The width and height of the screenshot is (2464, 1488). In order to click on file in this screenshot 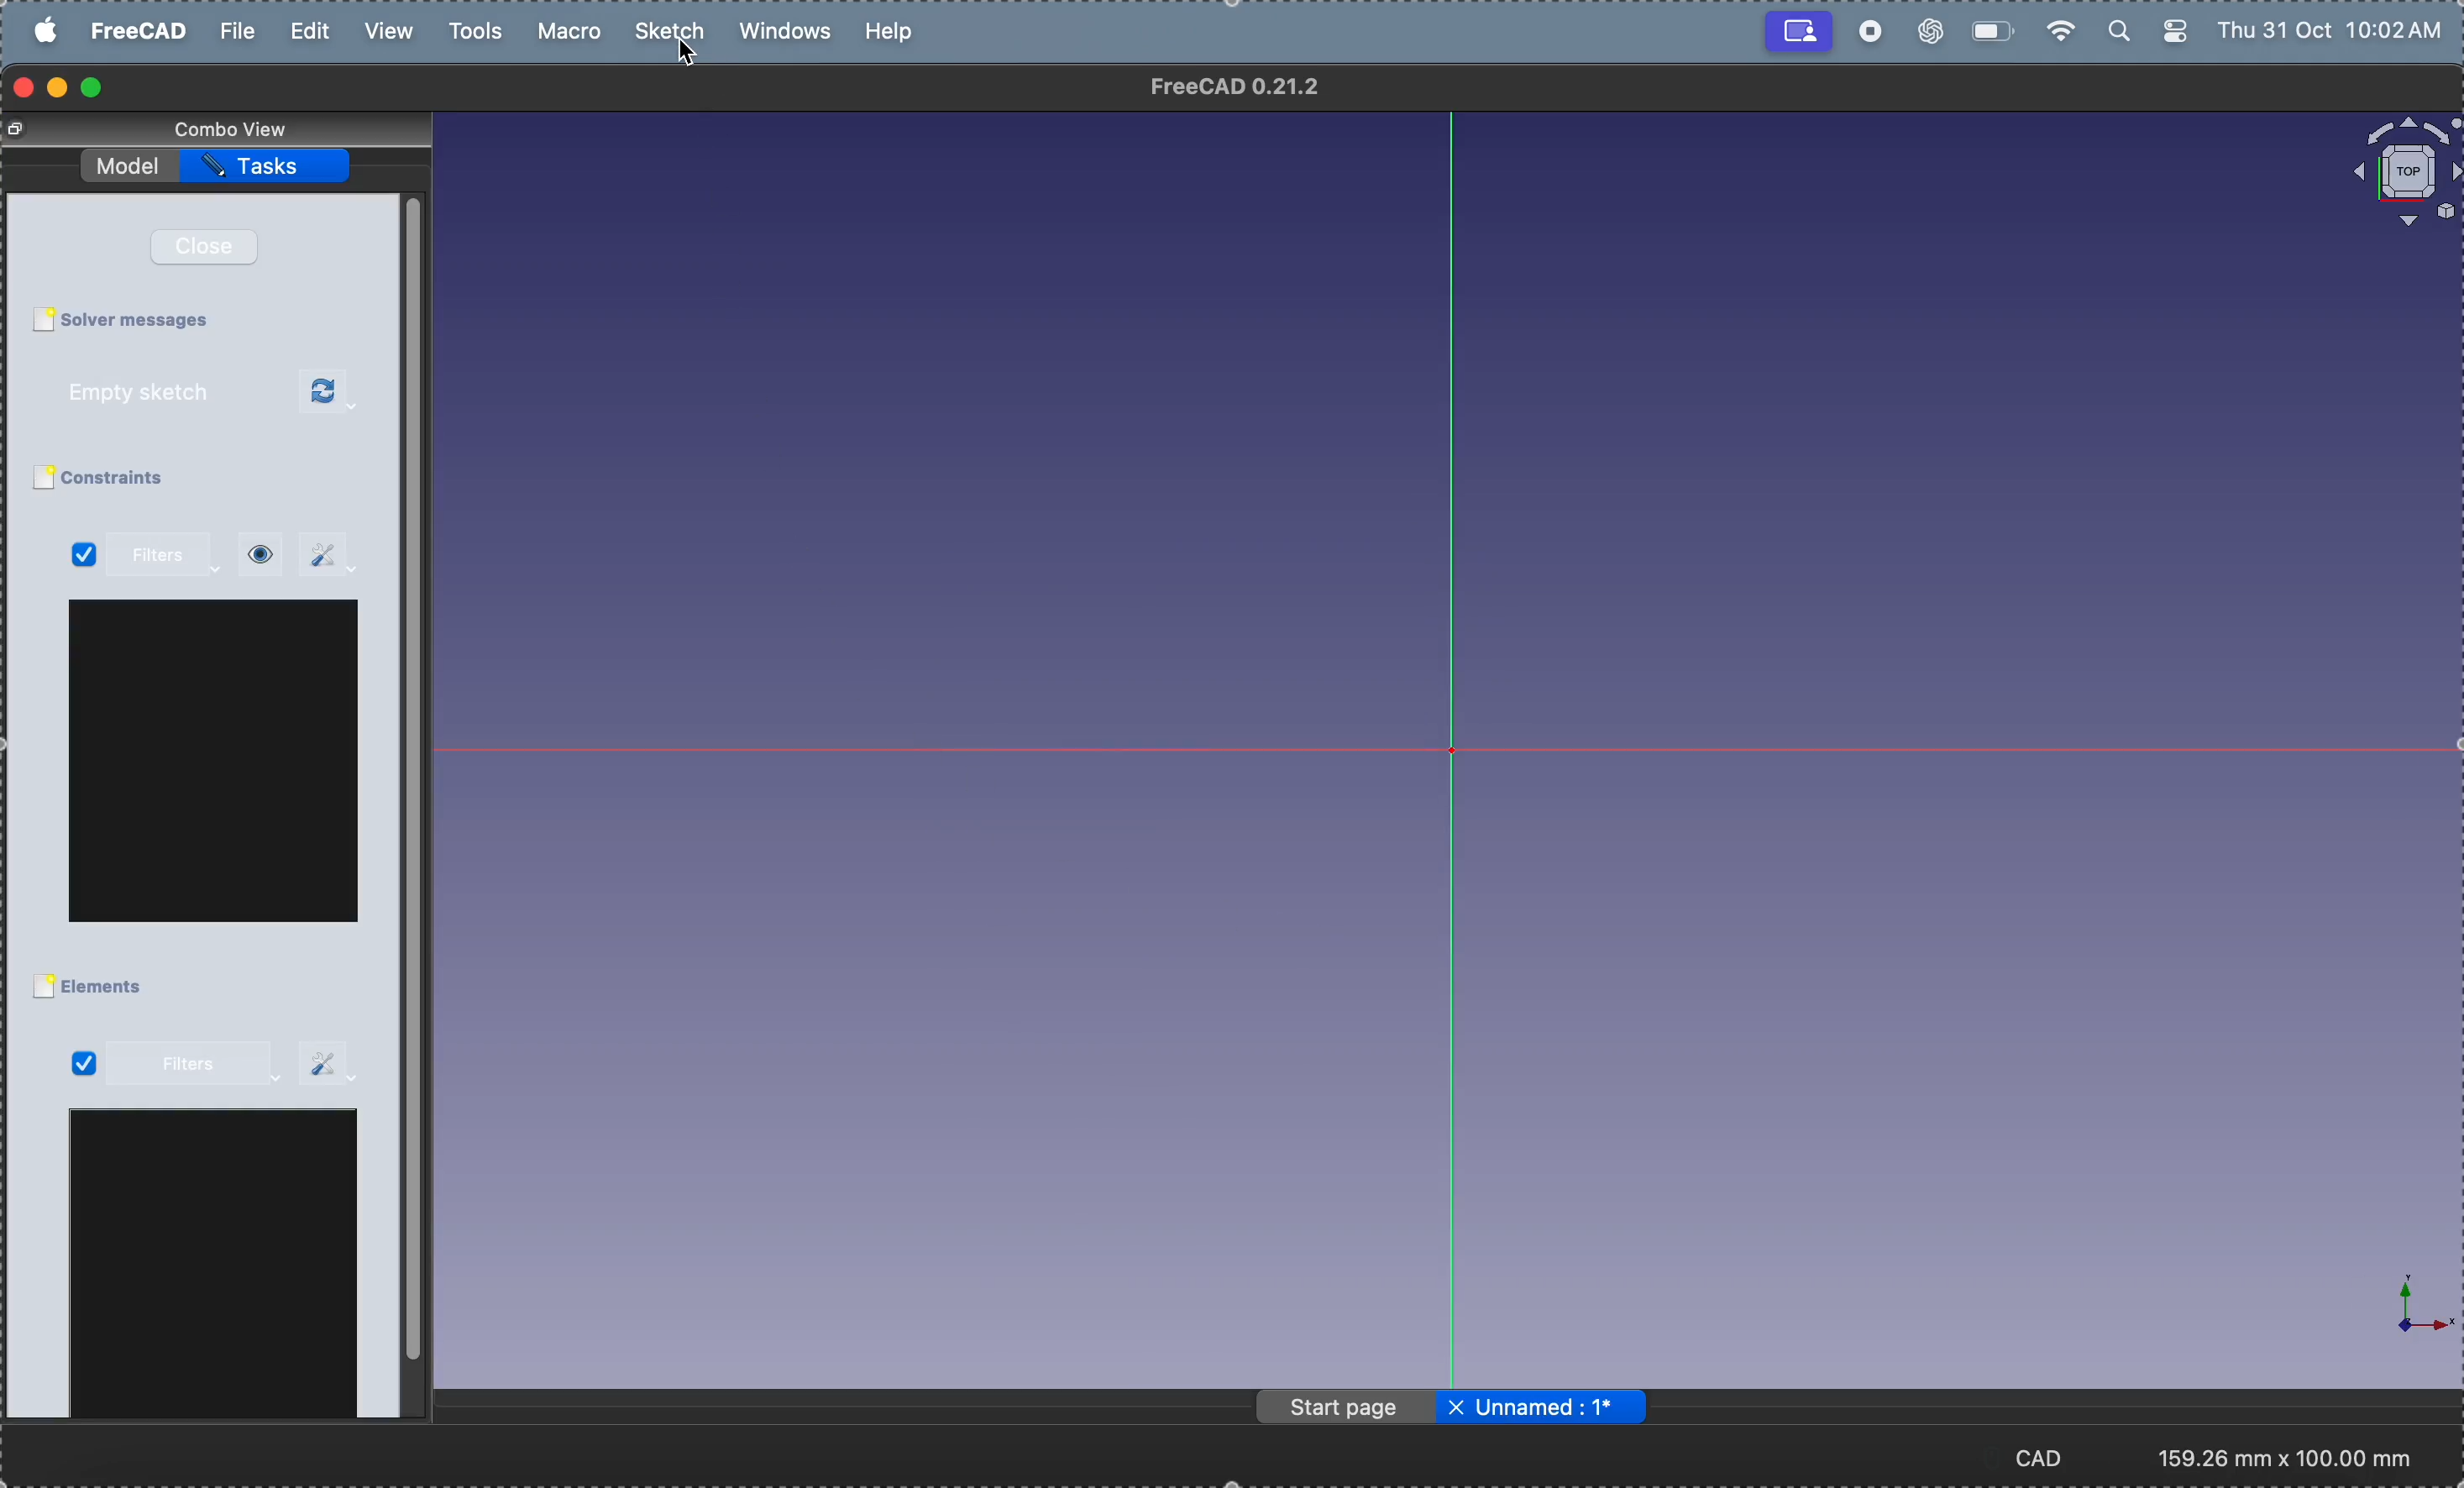, I will do `click(238, 31)`.